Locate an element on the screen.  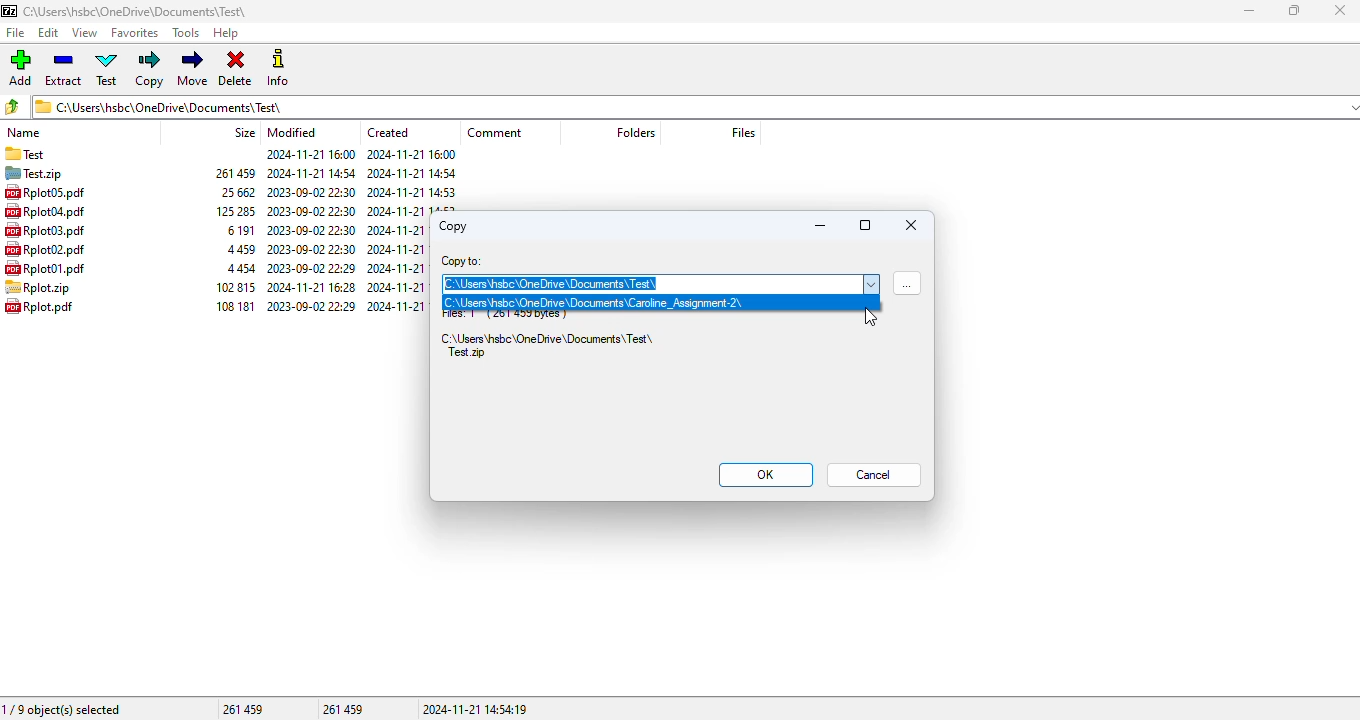
modified date & time is located at coordinates (311, 268).